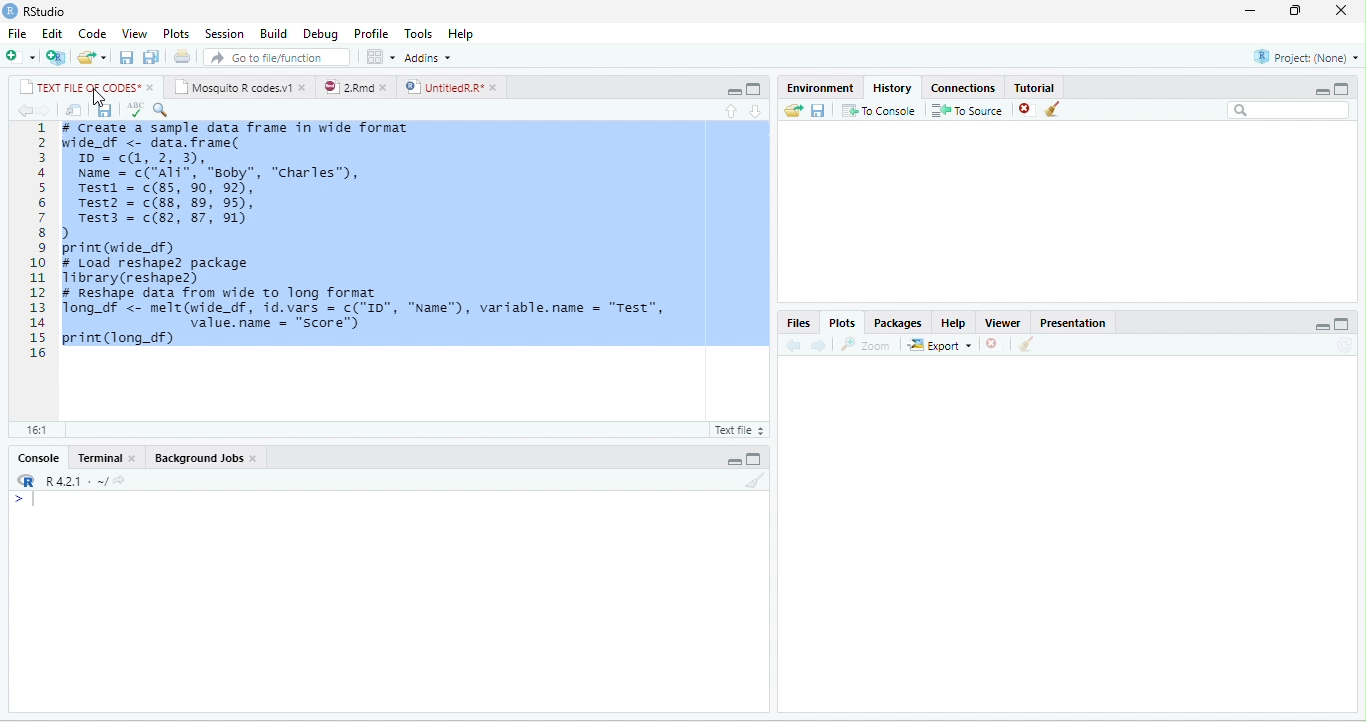 The image size is (1366, 722). What do you see at coordinates (20, 58) in the screenshot?
I see `new file` at bounding box center [20, 58].